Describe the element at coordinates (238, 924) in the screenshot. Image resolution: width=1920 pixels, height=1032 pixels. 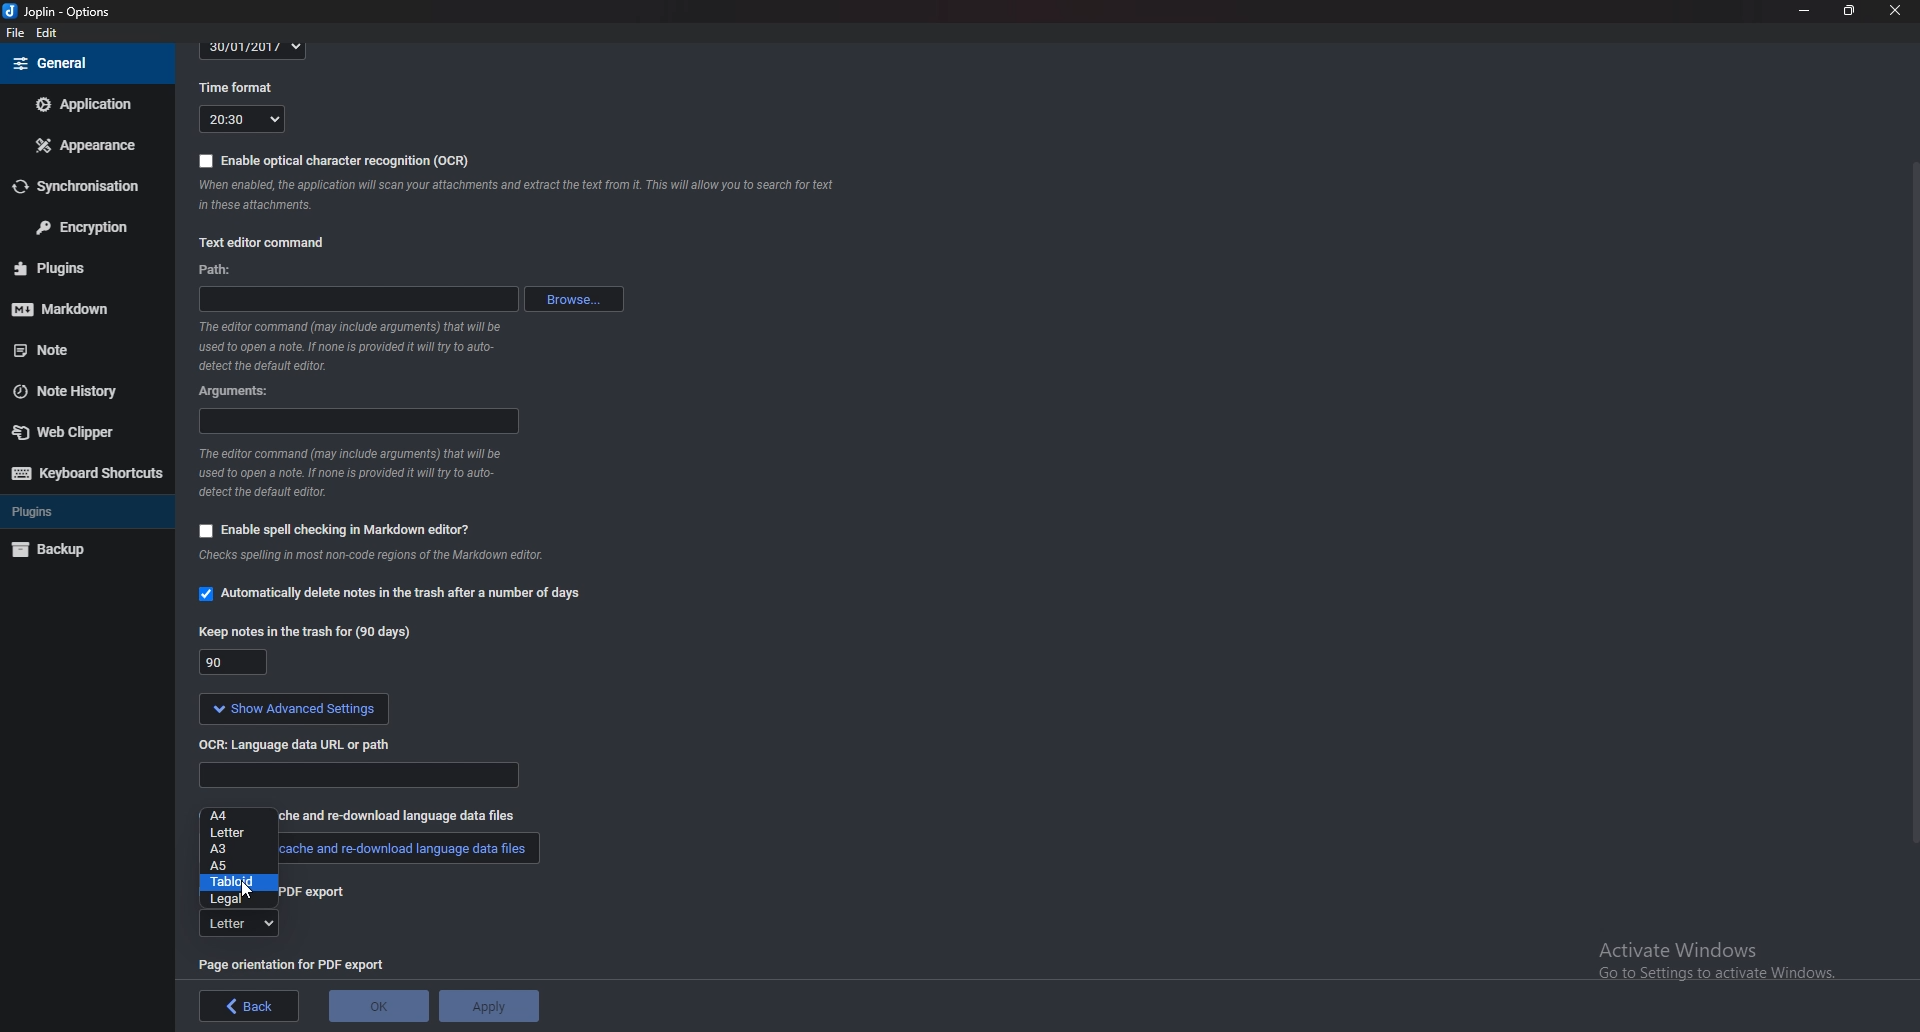
I see `Letter` at that location.